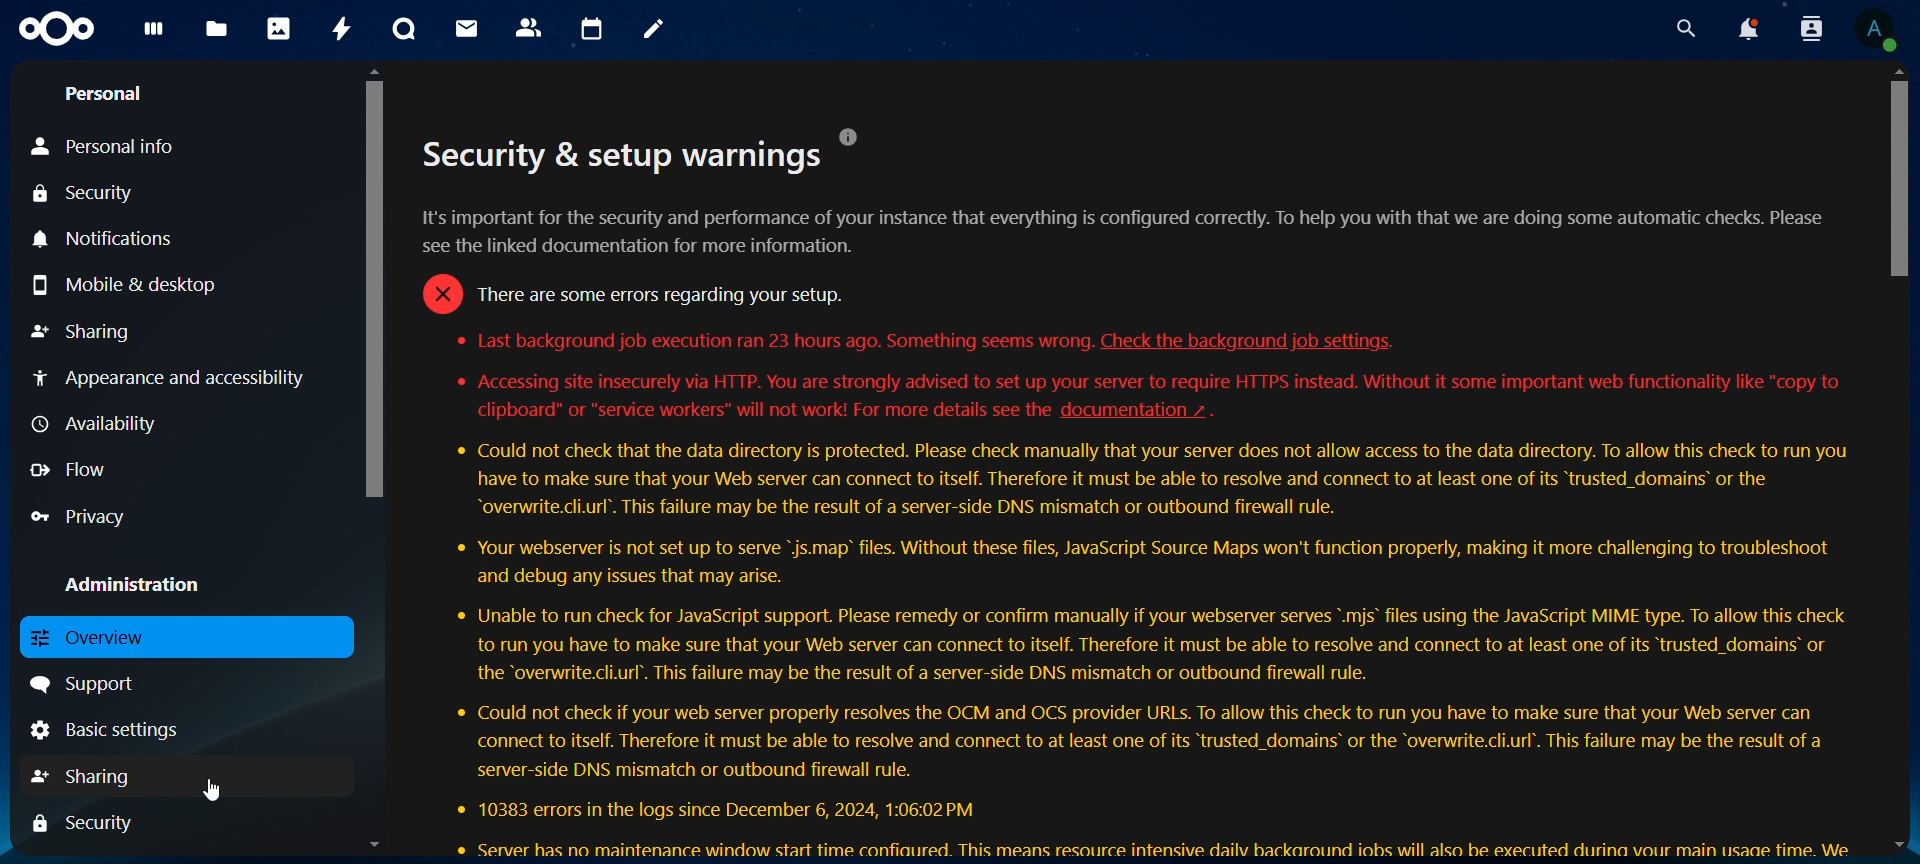 The height and width of the screenshot is (864, 1920). I want to click on privacy, so click(83, 516).